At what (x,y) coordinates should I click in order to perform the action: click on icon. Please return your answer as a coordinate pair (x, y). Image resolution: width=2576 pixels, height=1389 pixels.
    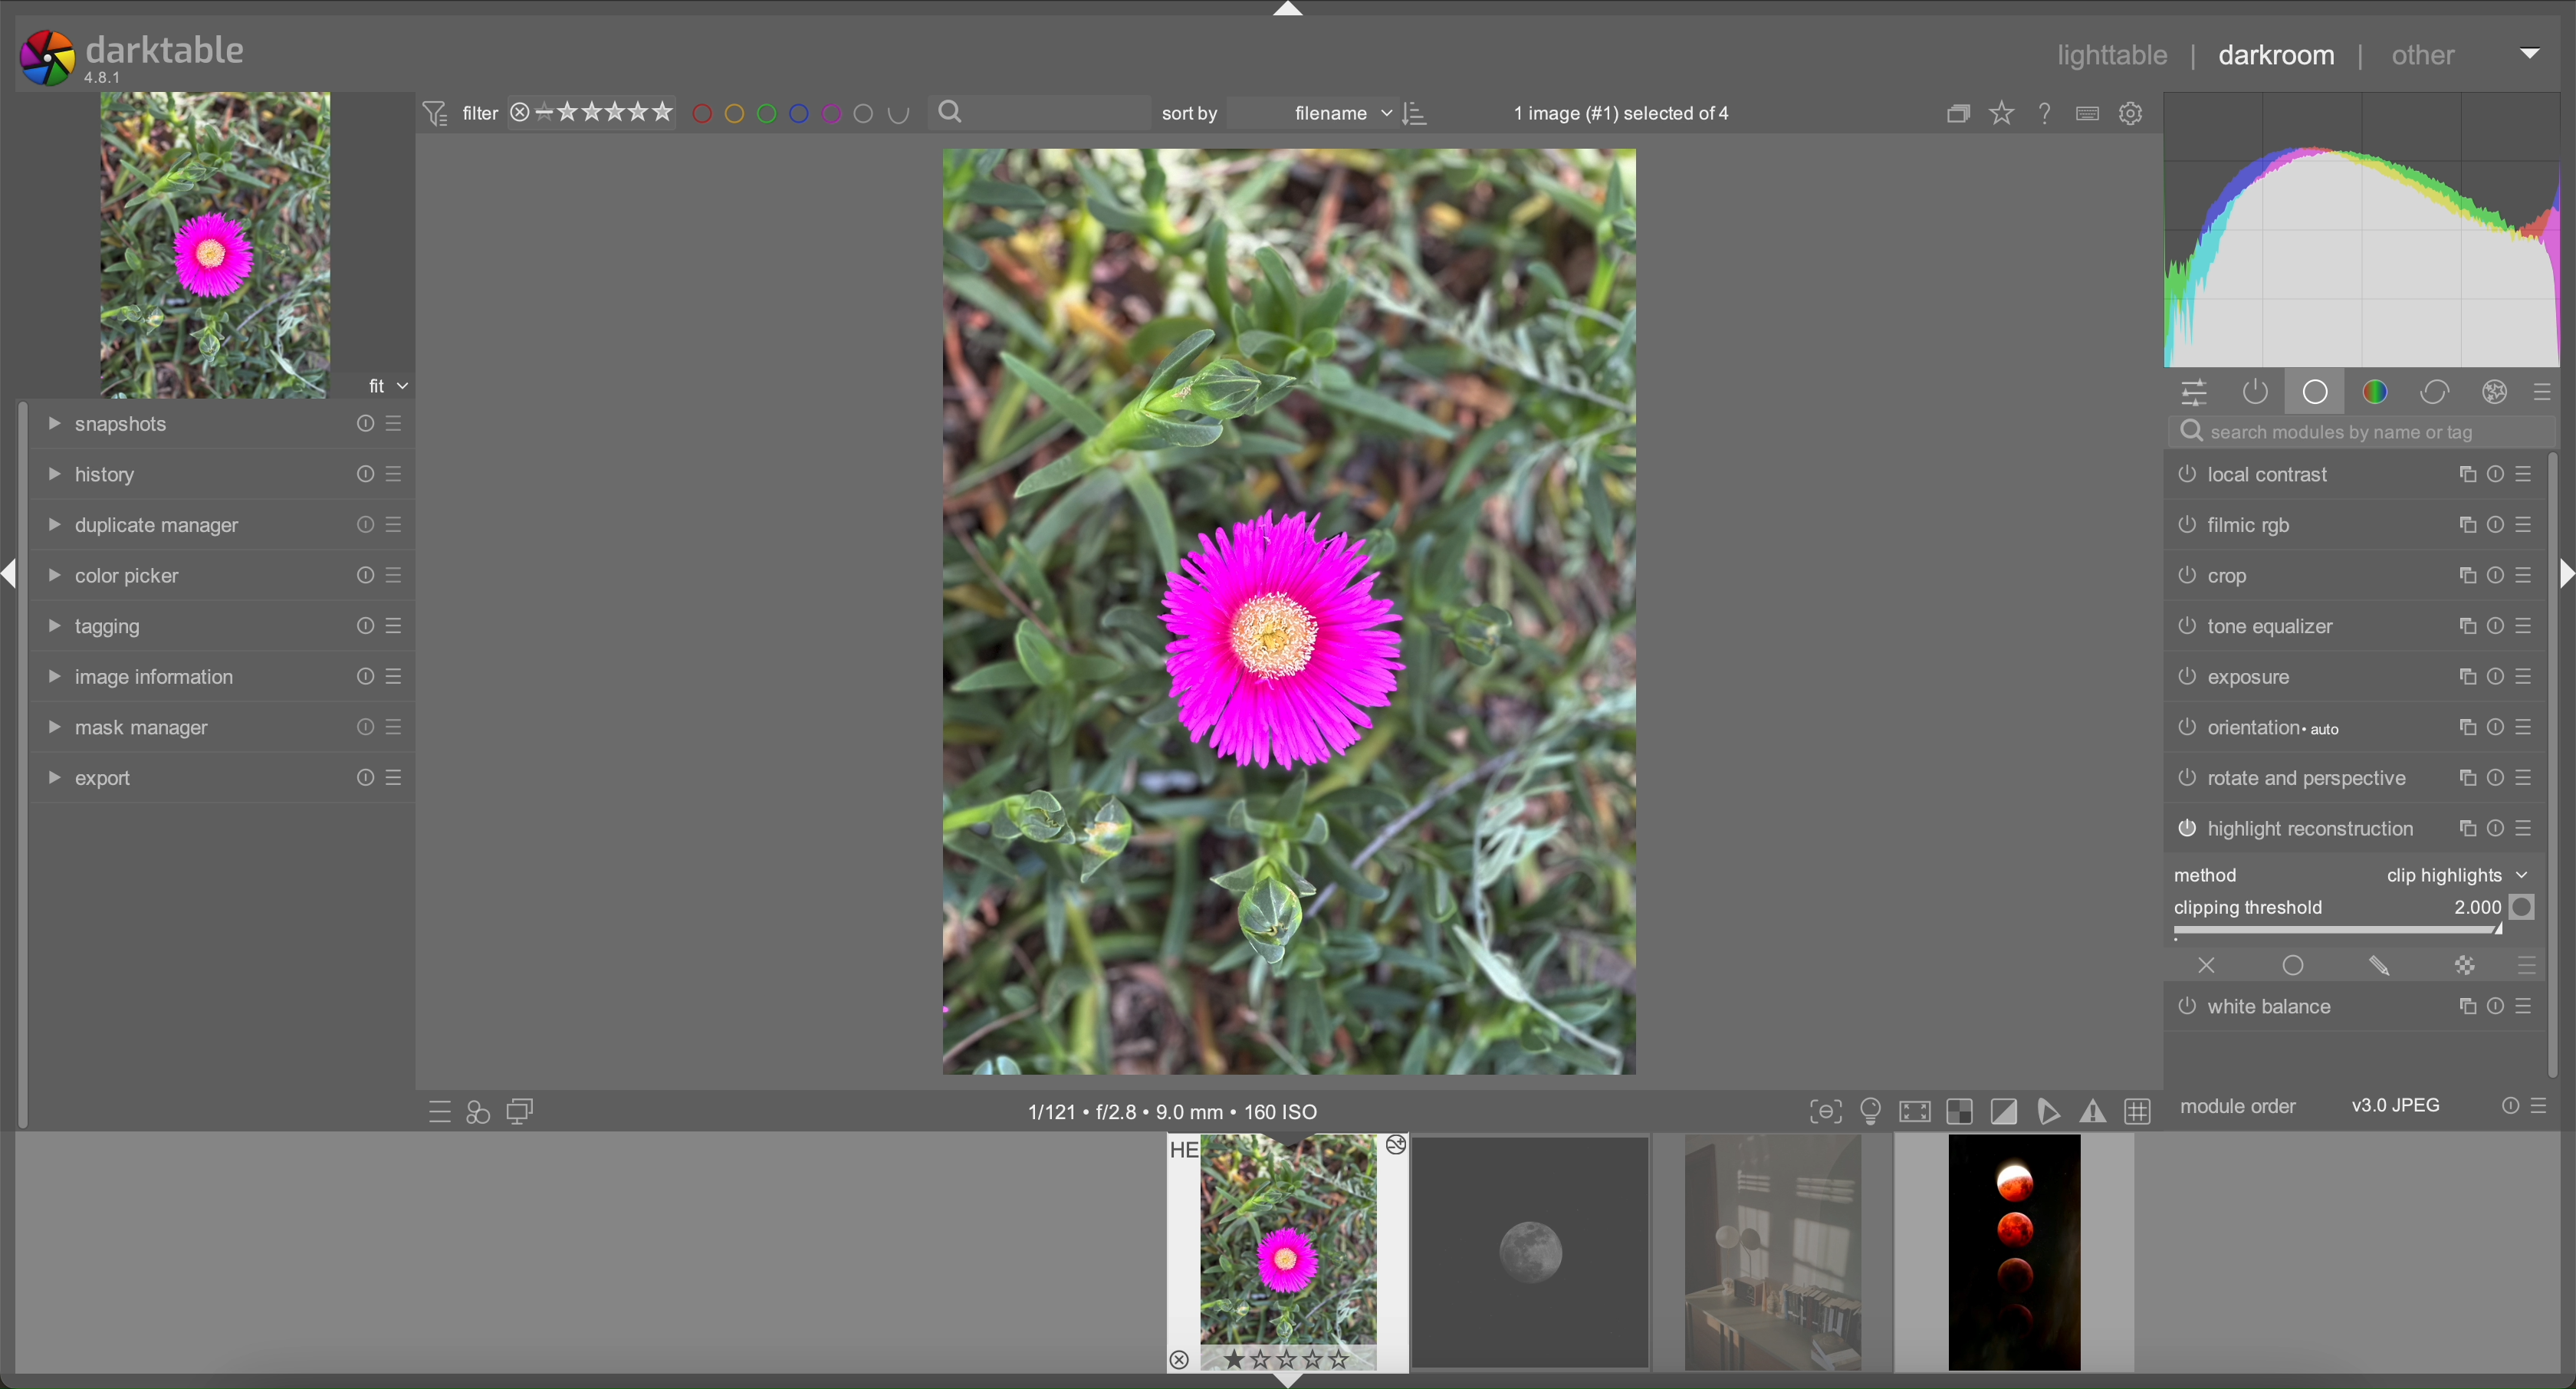
    Looking at the image, I should click on (1419, 114).